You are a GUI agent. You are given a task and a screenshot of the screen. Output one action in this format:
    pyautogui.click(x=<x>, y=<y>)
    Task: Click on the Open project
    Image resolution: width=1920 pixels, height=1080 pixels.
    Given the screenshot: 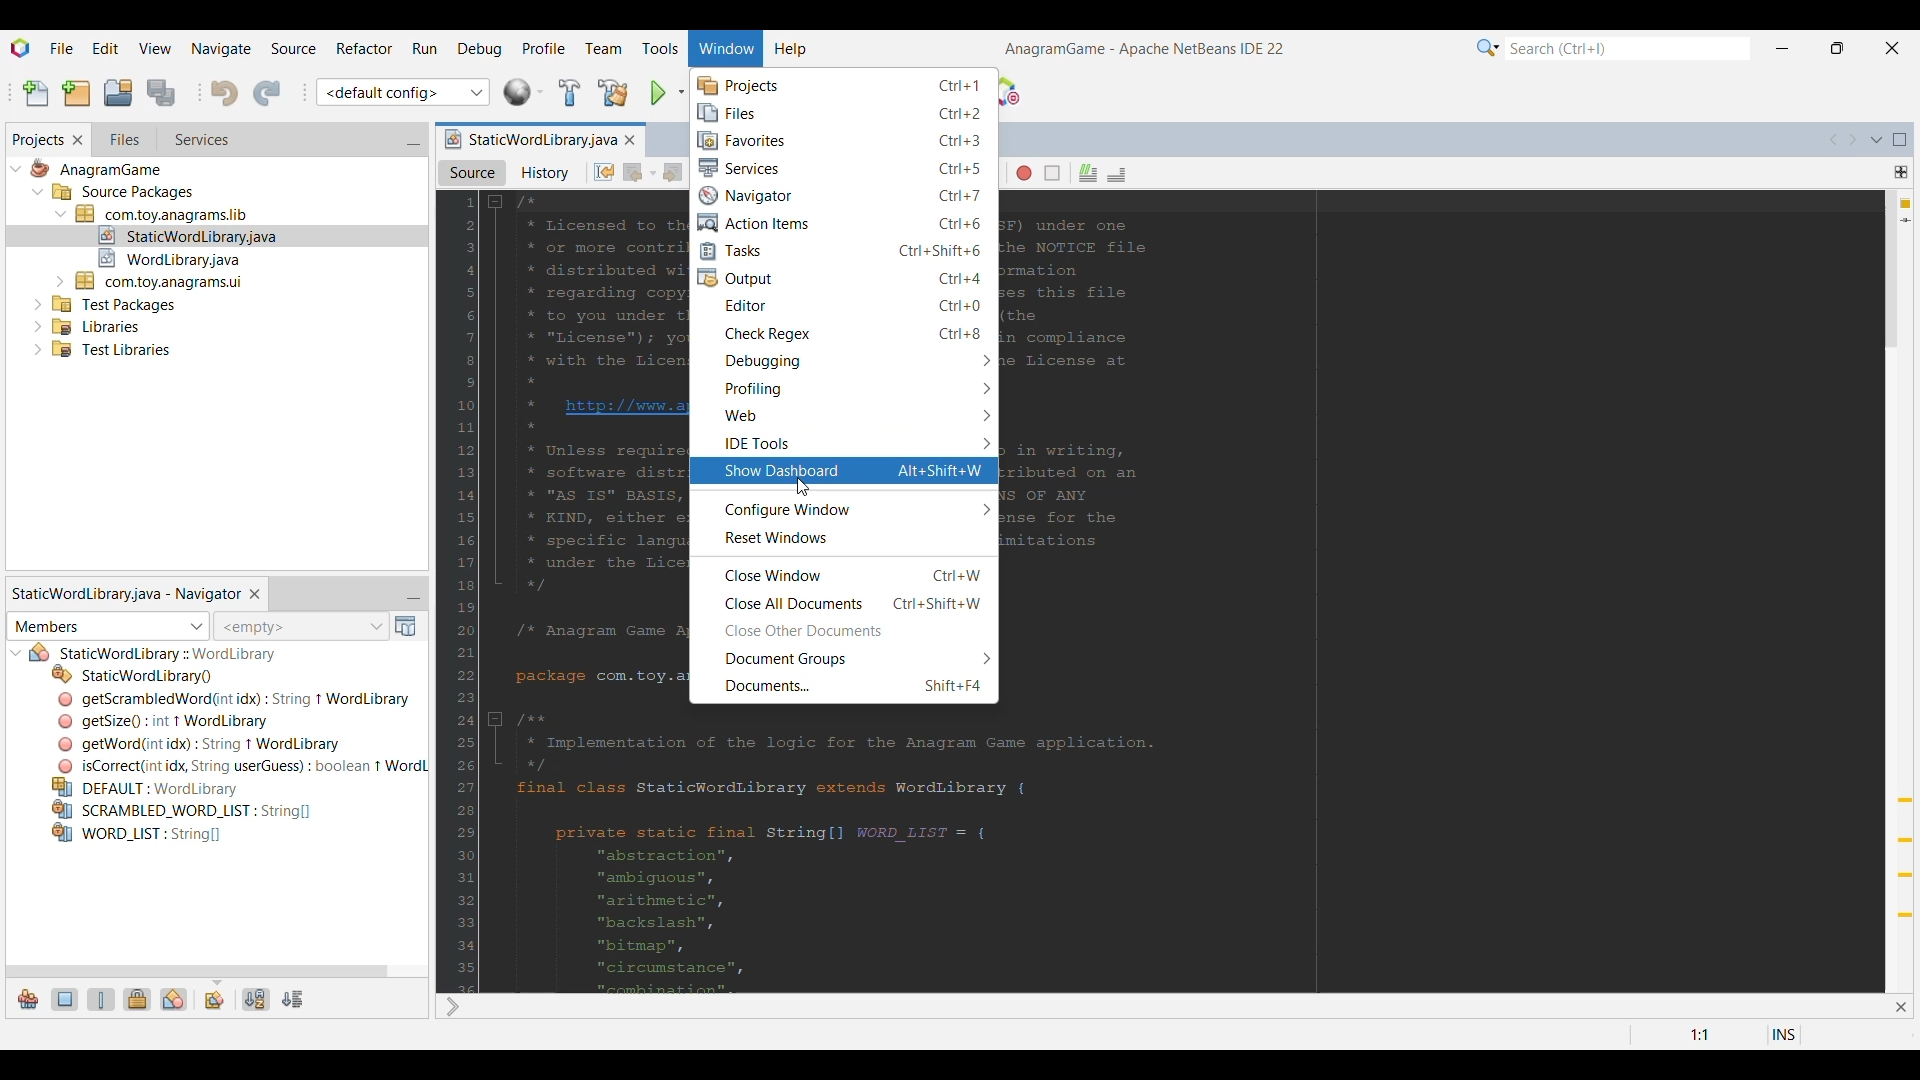 What is the action you would take?
    pyautogui.click(x=118, y=92)
    